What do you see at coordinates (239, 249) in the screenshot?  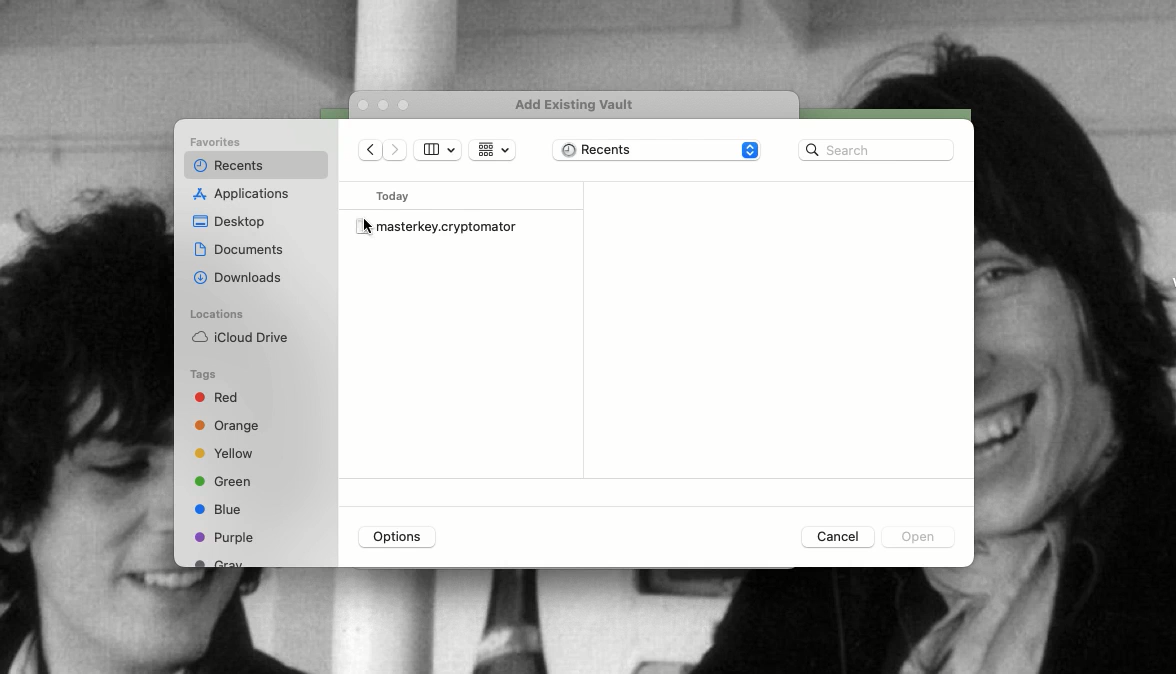 I see `Documents` at bounding box center [239, 249].